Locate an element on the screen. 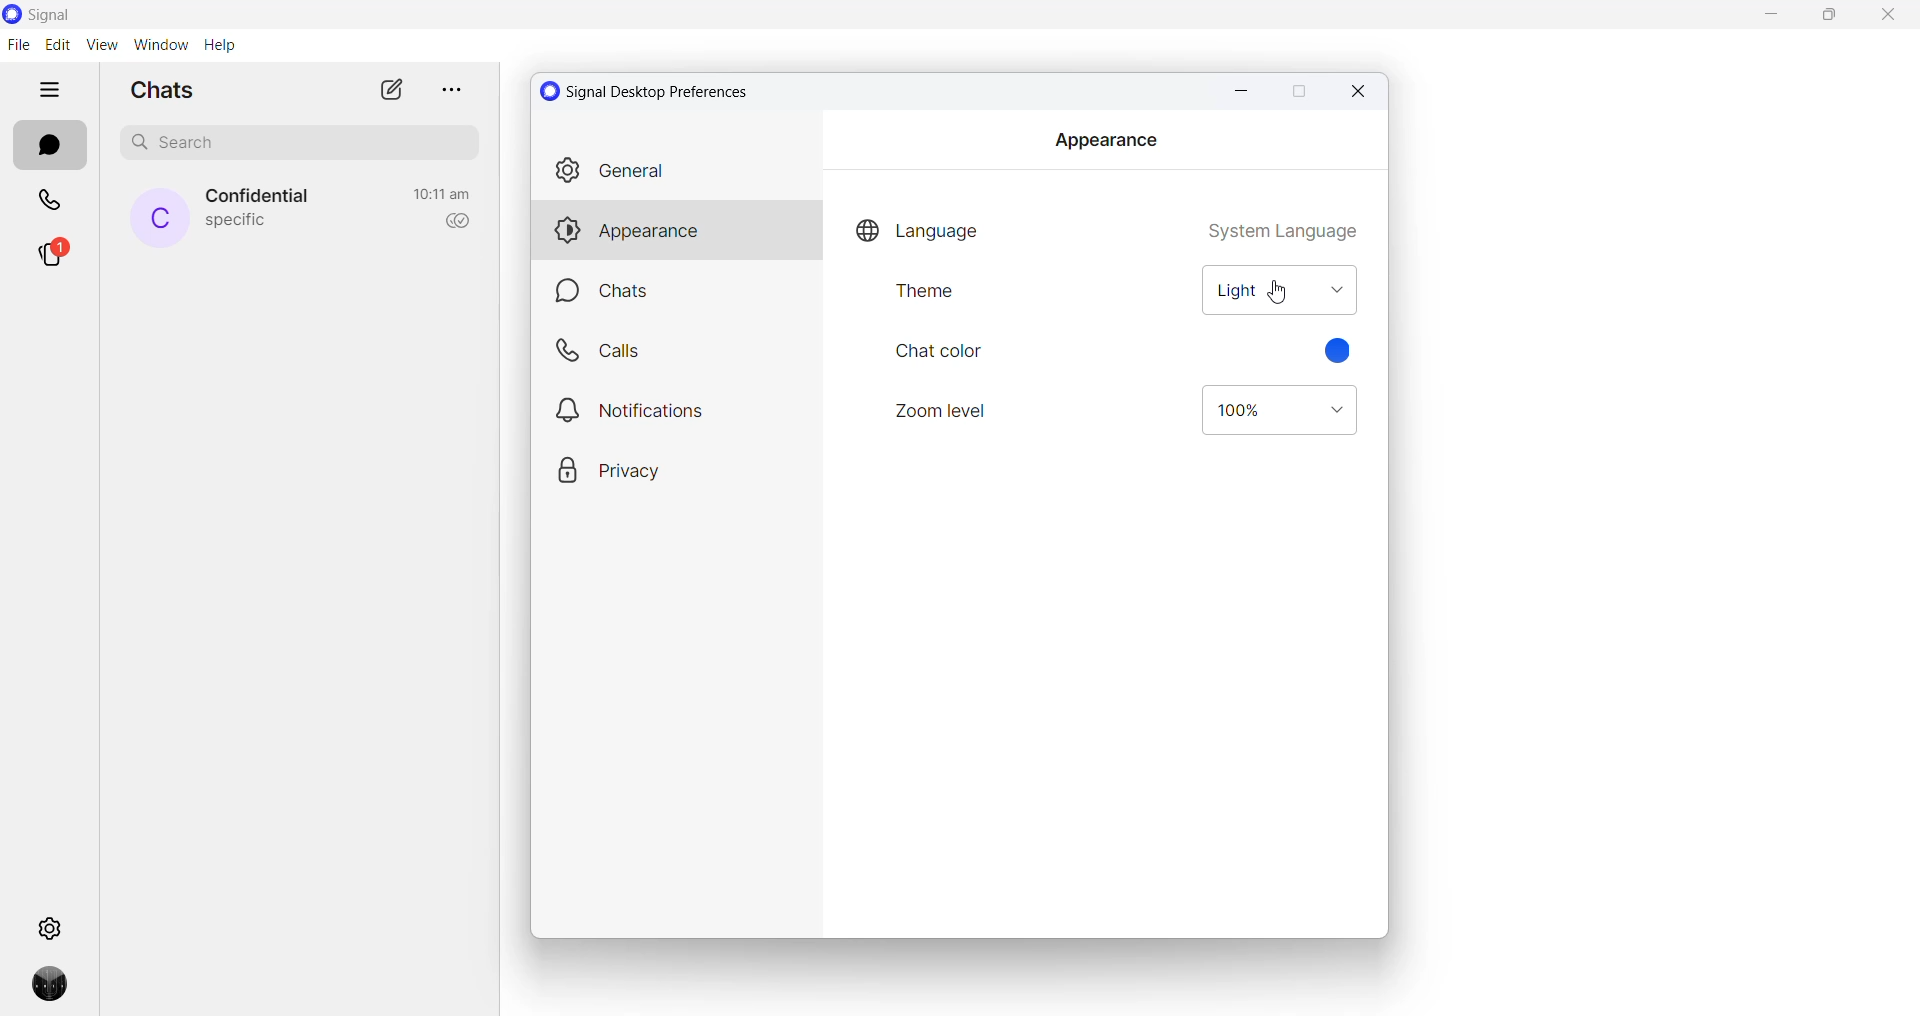 This screenshot has height=1016, width=1920. search chat is located at coordinates (307, 147).